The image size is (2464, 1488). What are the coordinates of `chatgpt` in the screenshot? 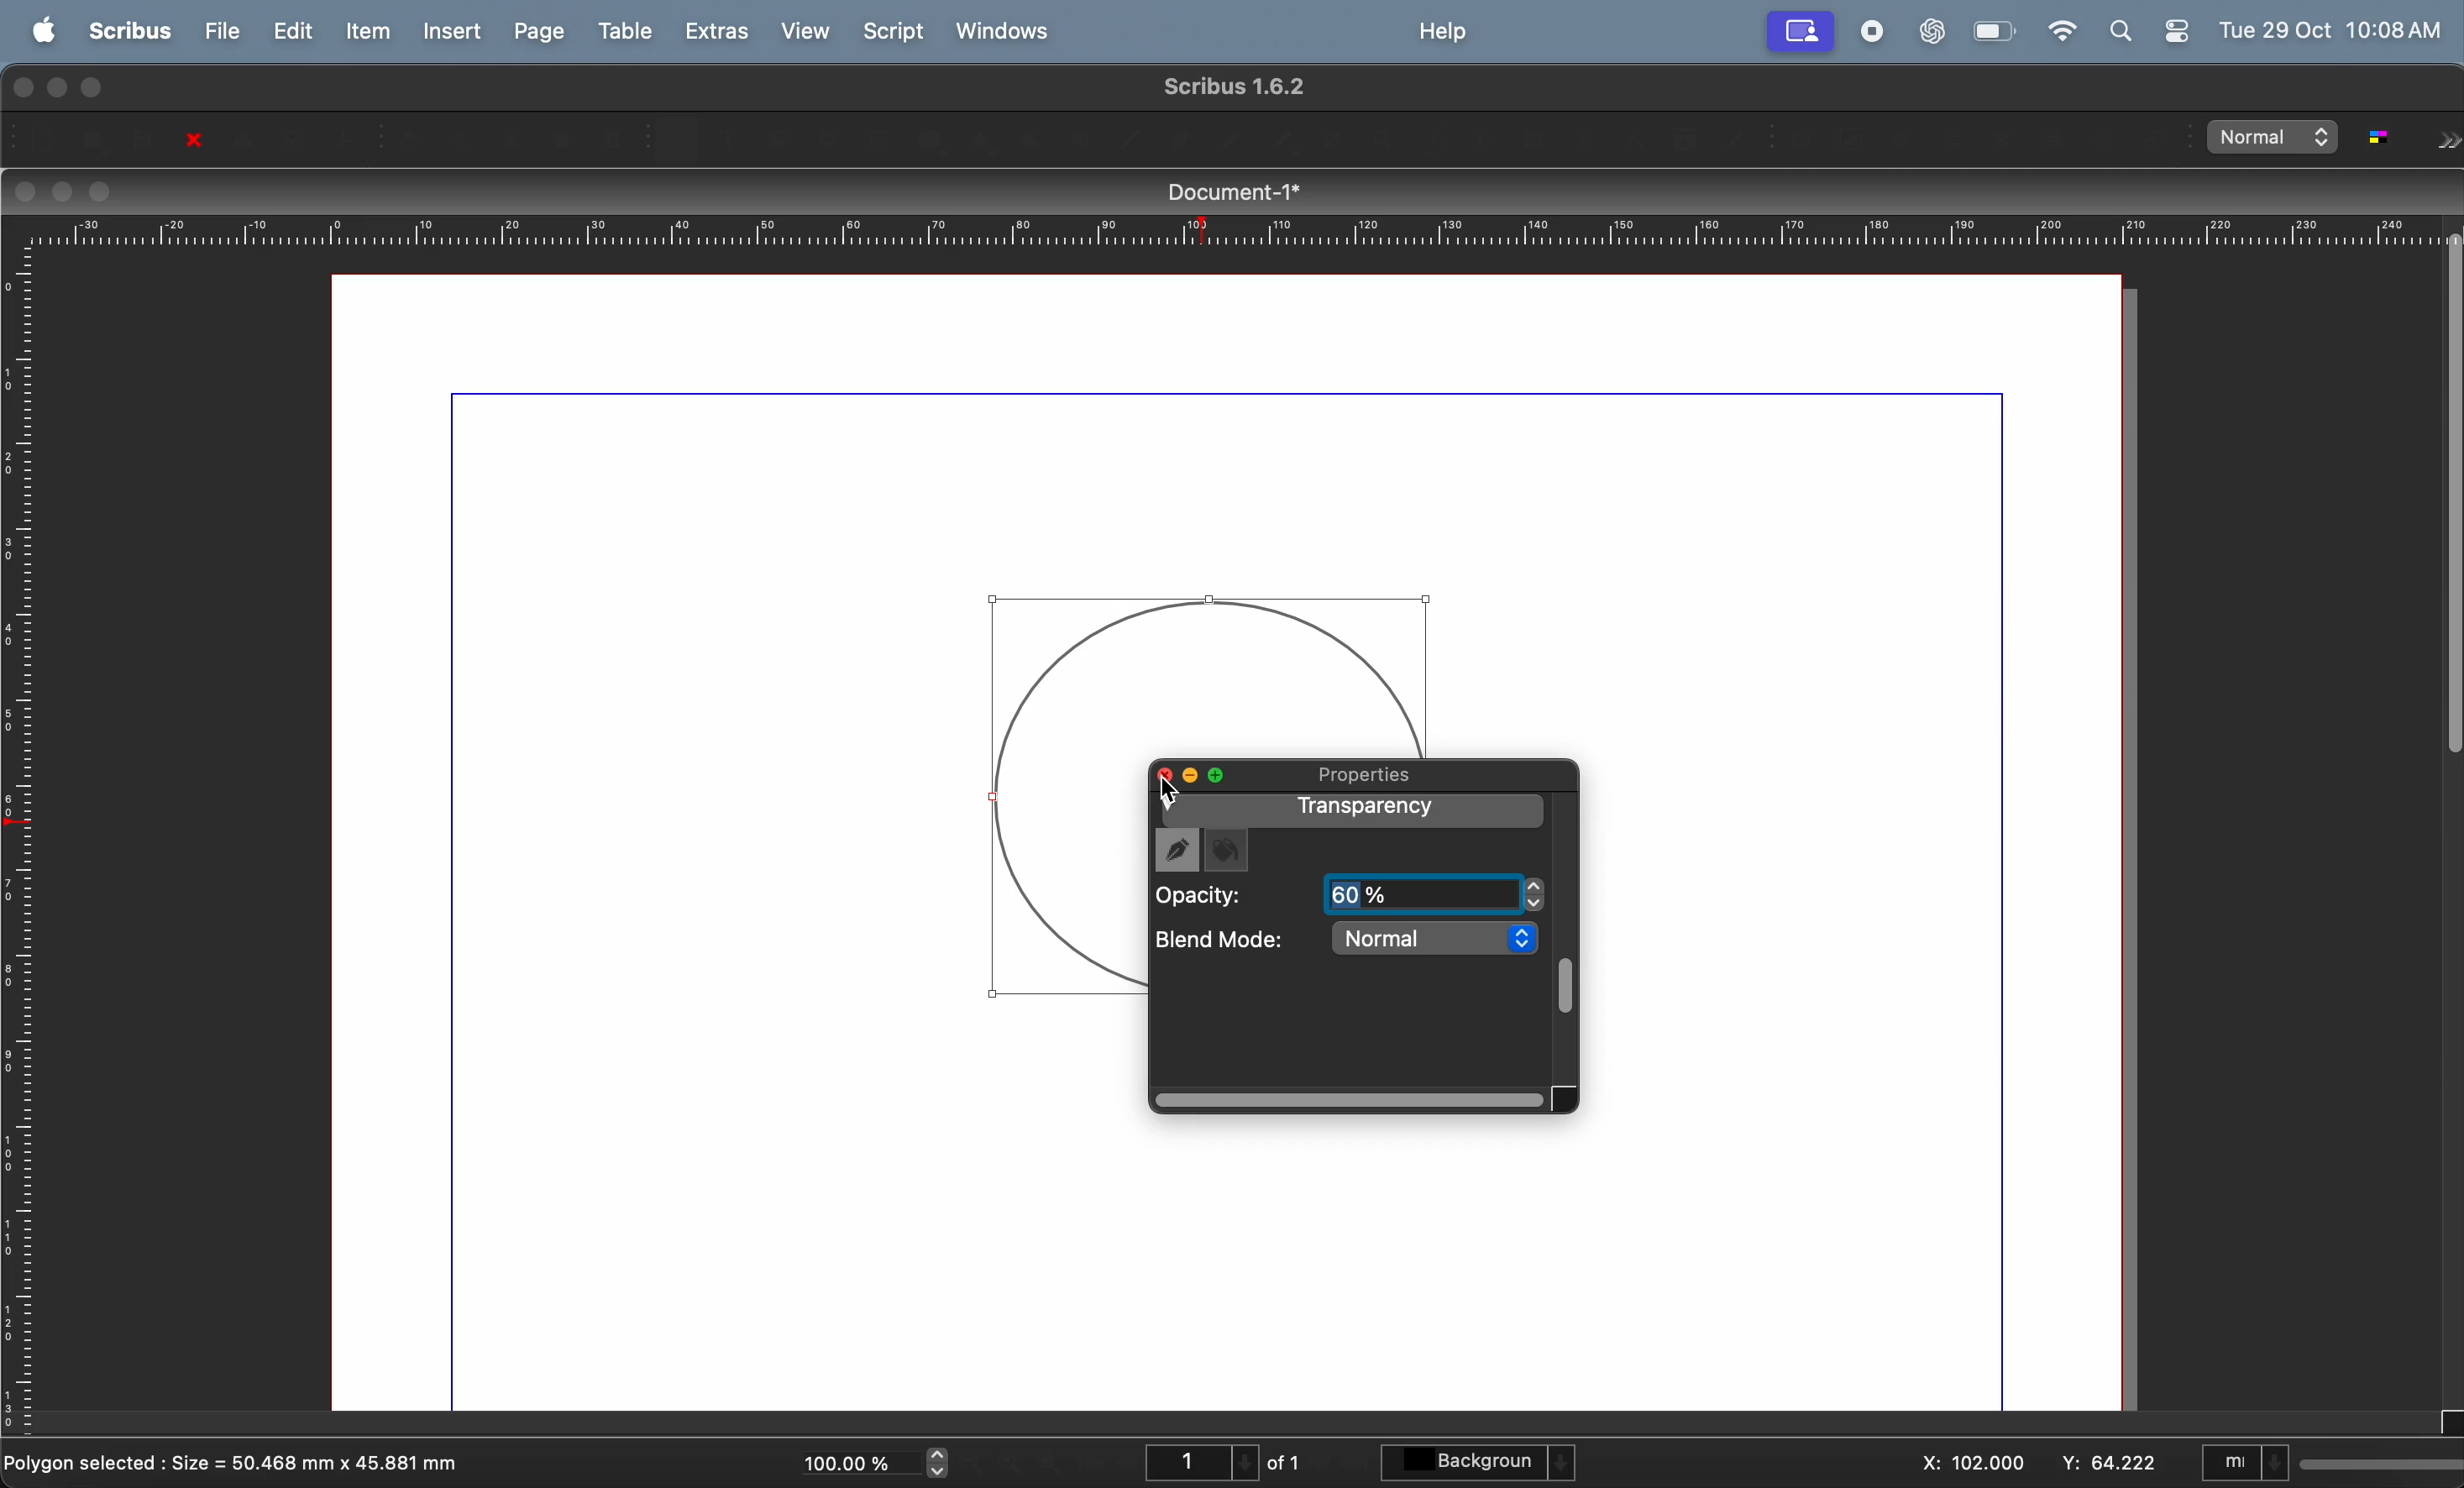 It's located at (1932, 32).